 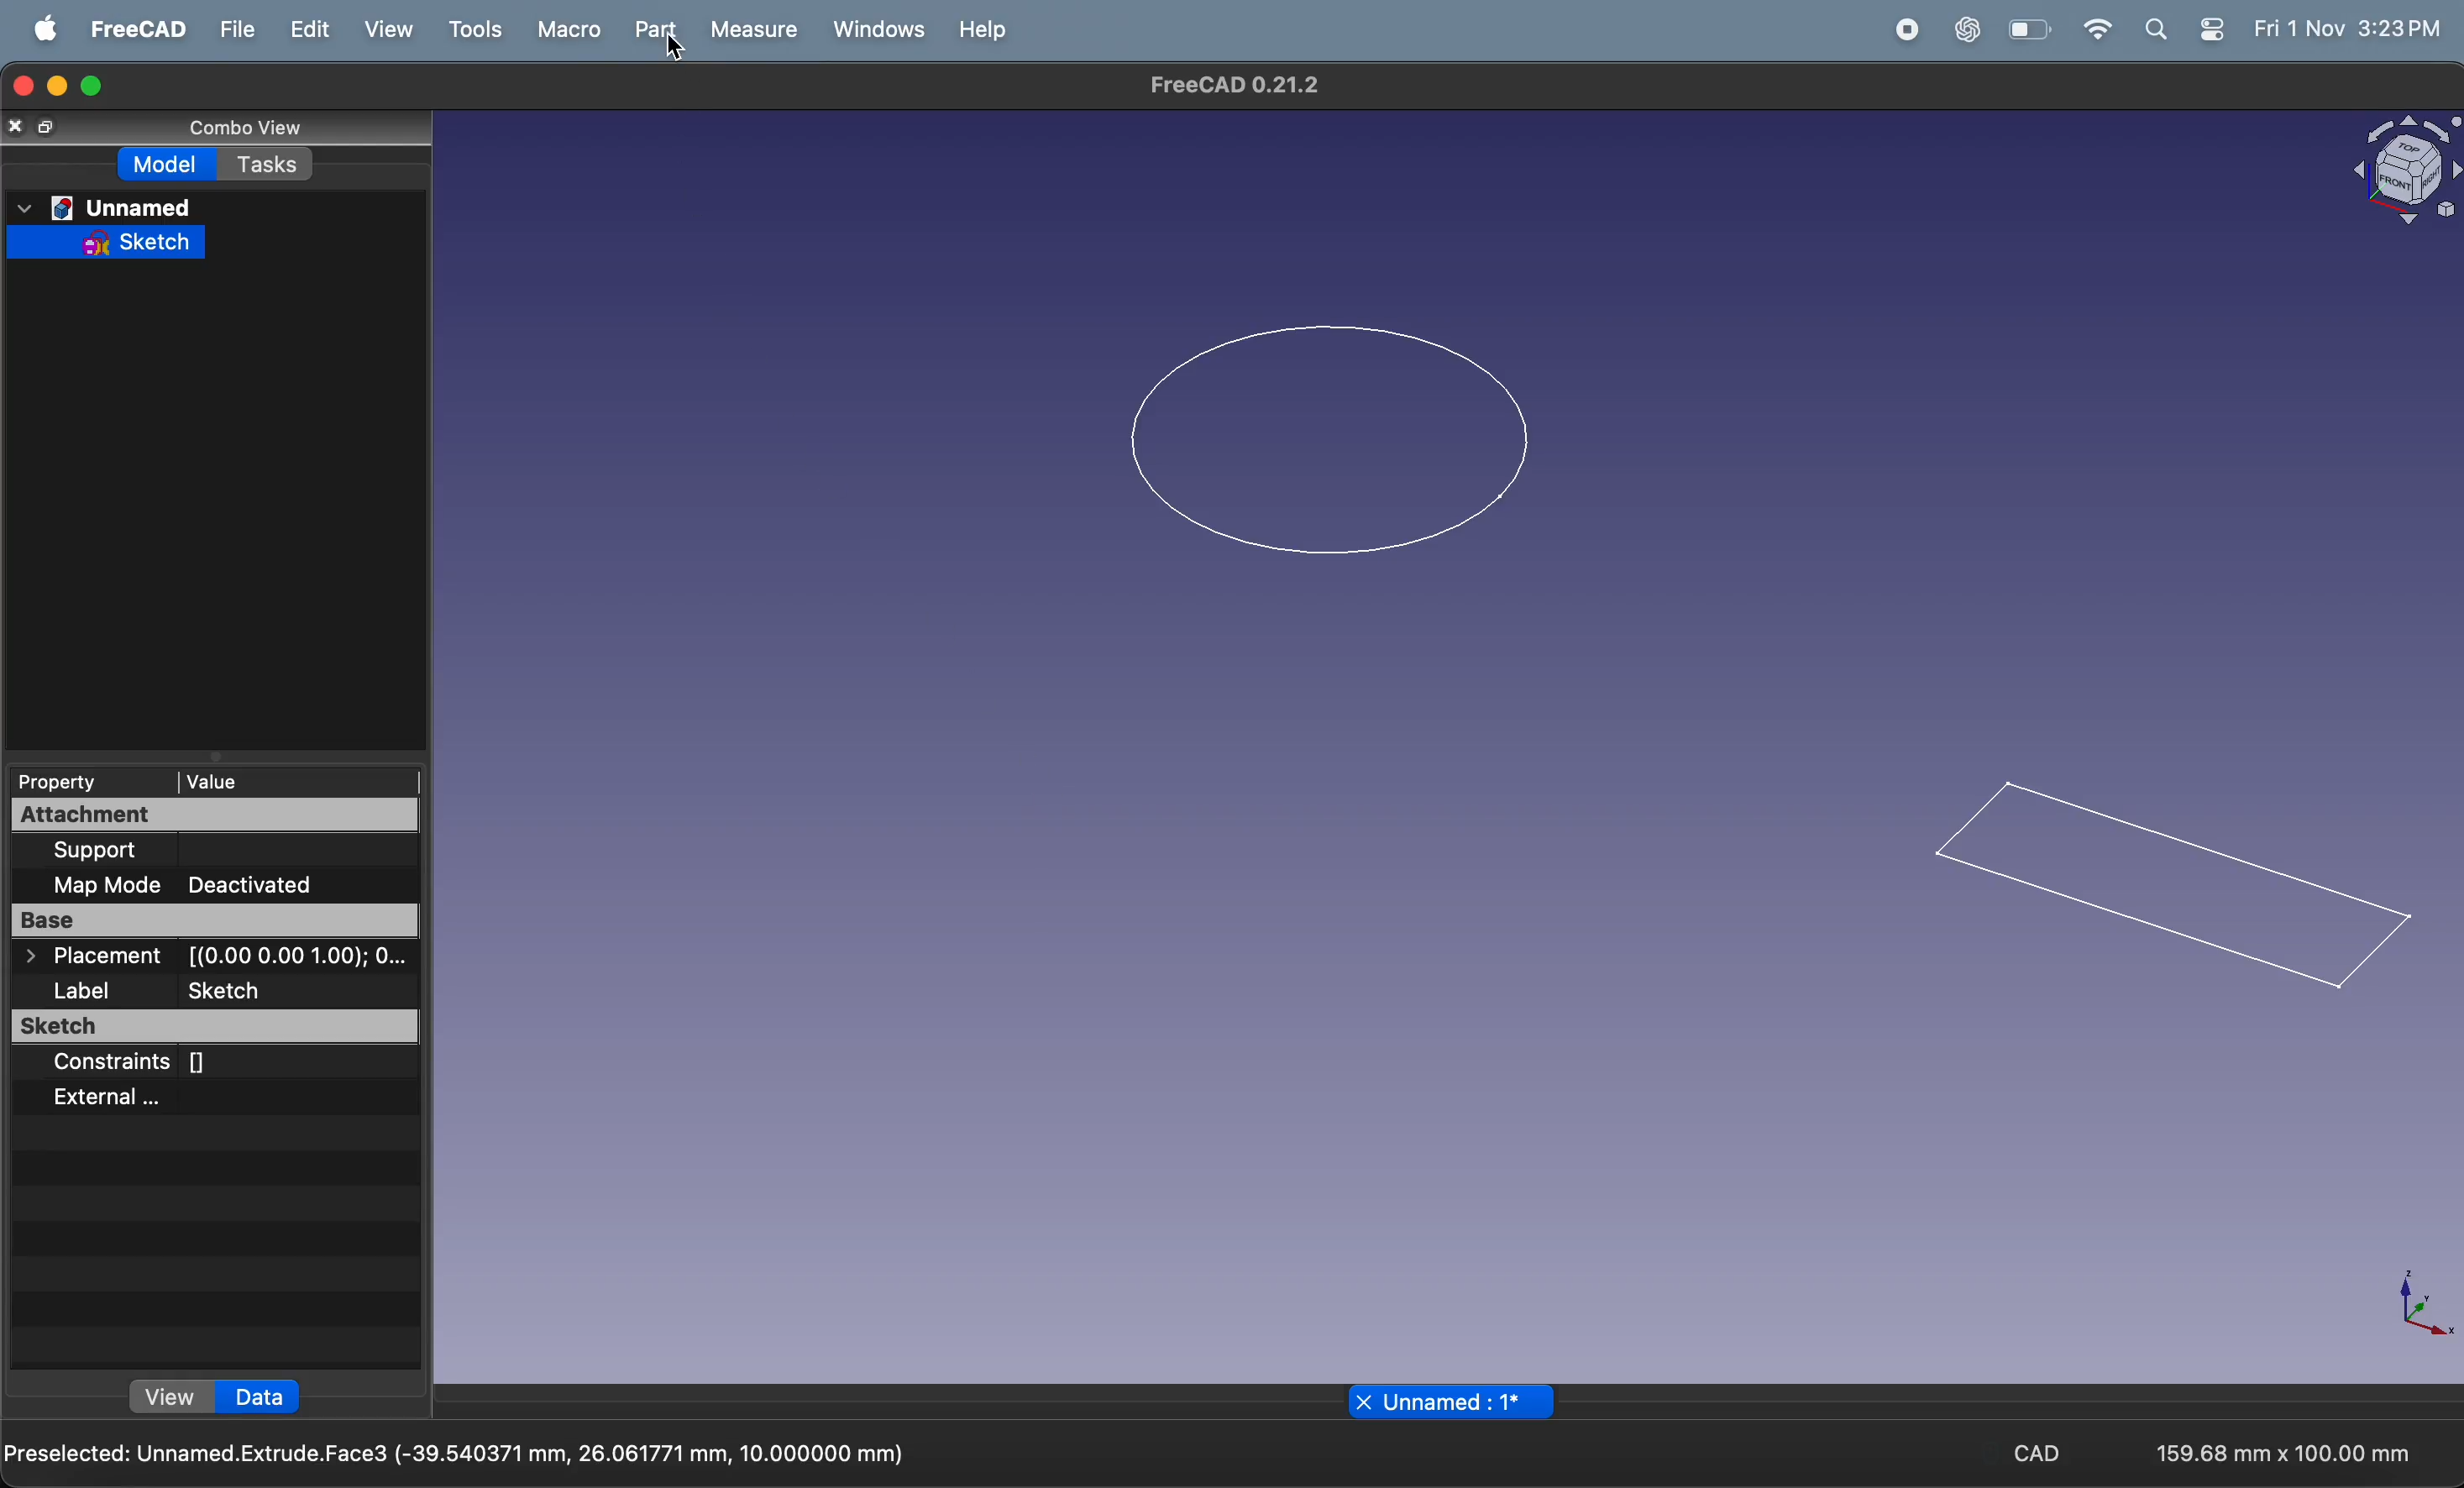 I want to click on wifi, so click(x=2098, y=28).